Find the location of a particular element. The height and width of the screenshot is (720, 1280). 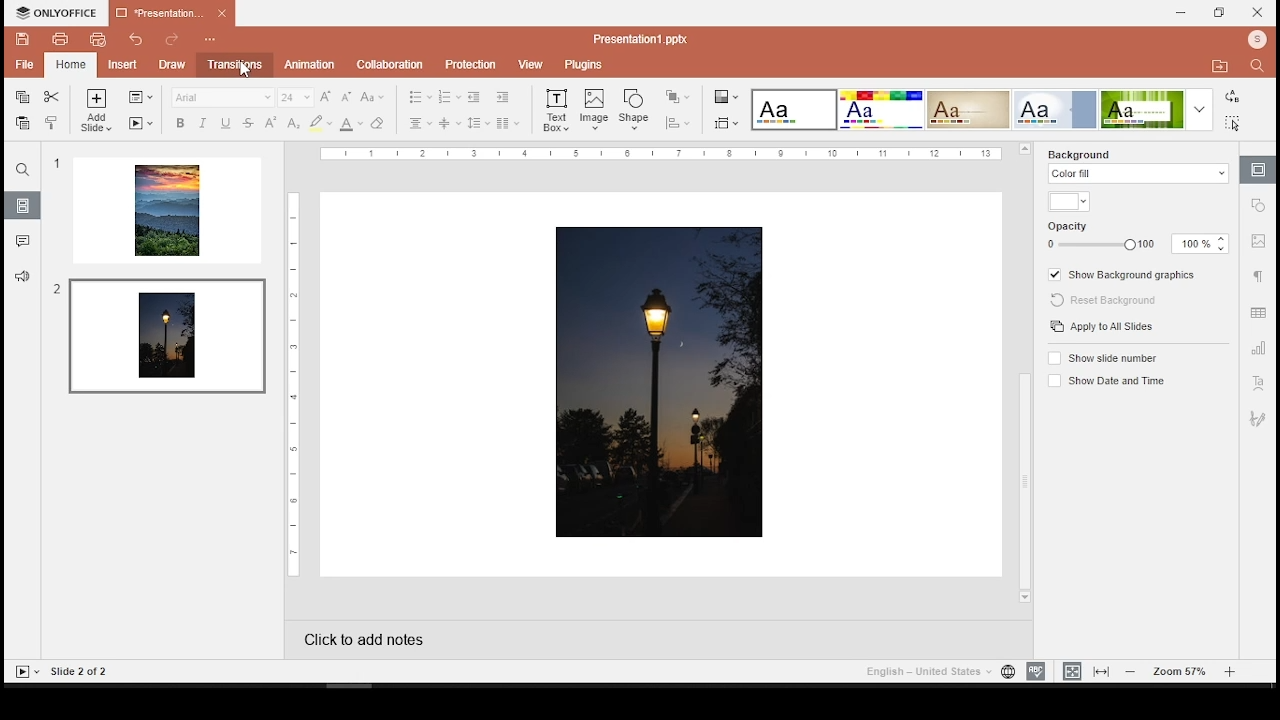

show slide number on/off is located at coordinates (1102, 357).